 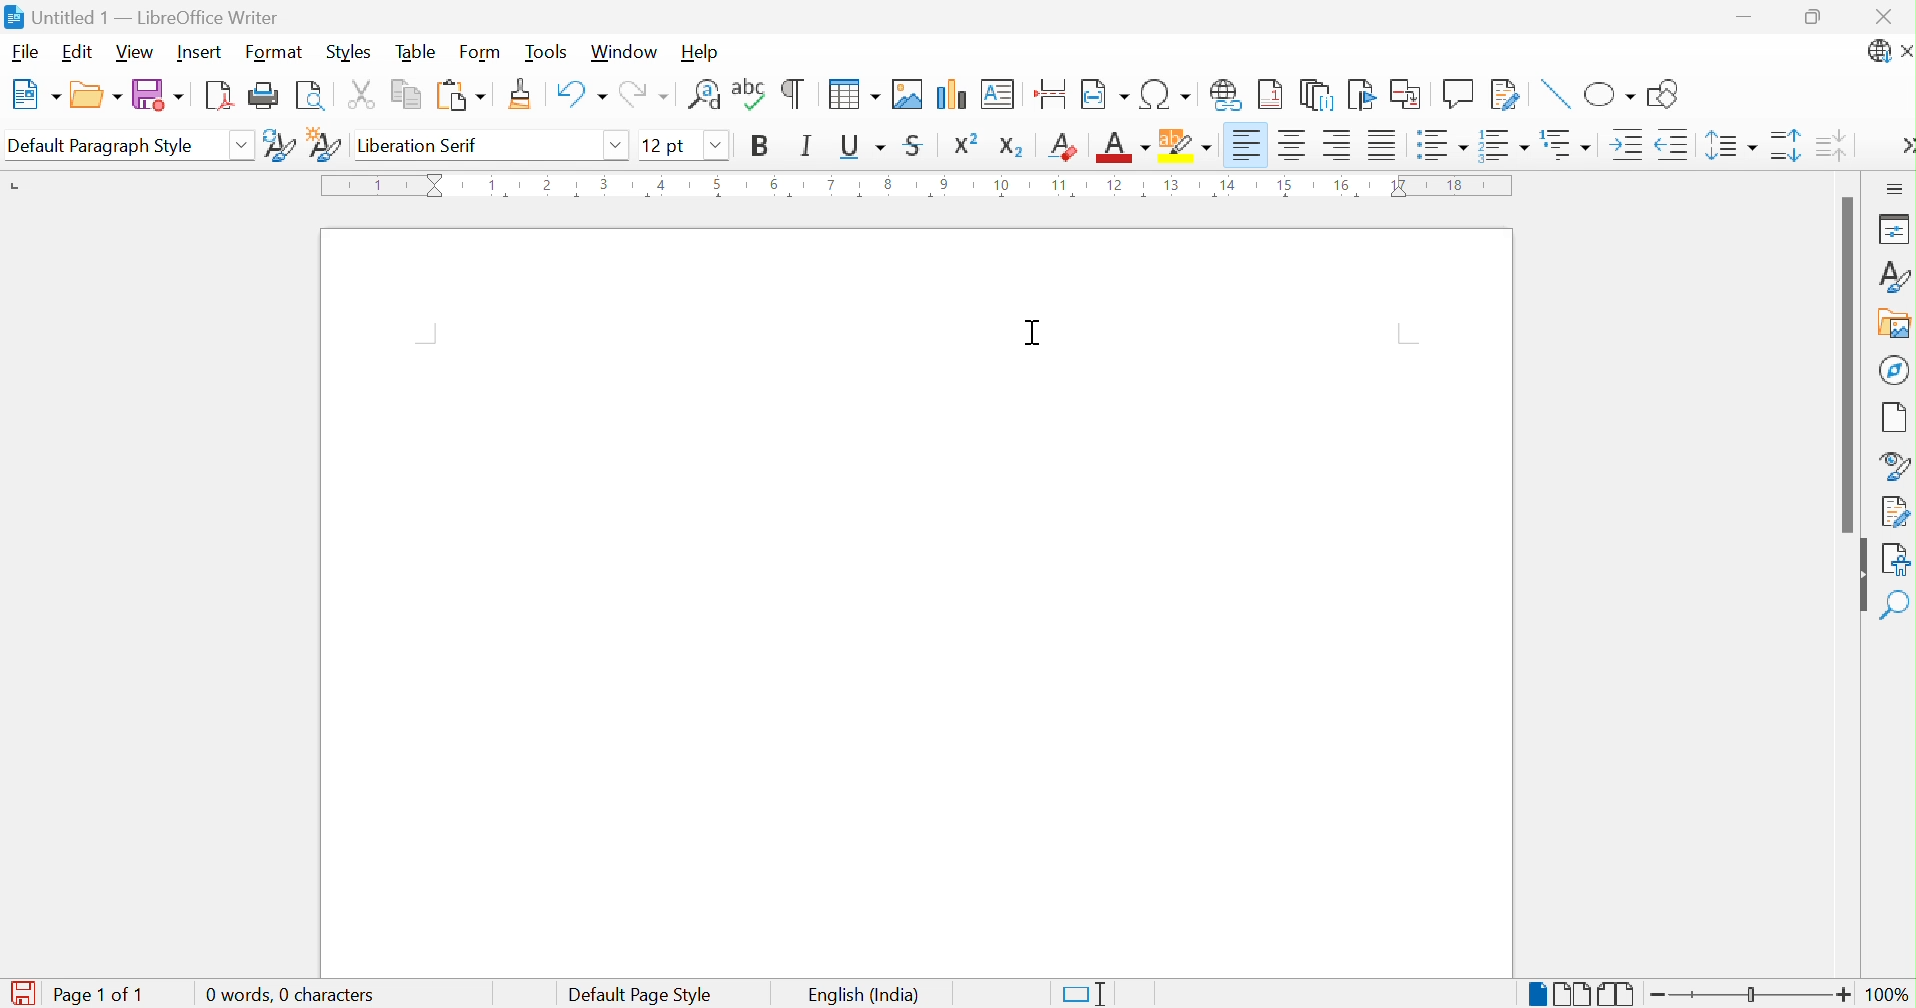 I want to click on More, so click(x=1904, y=146).